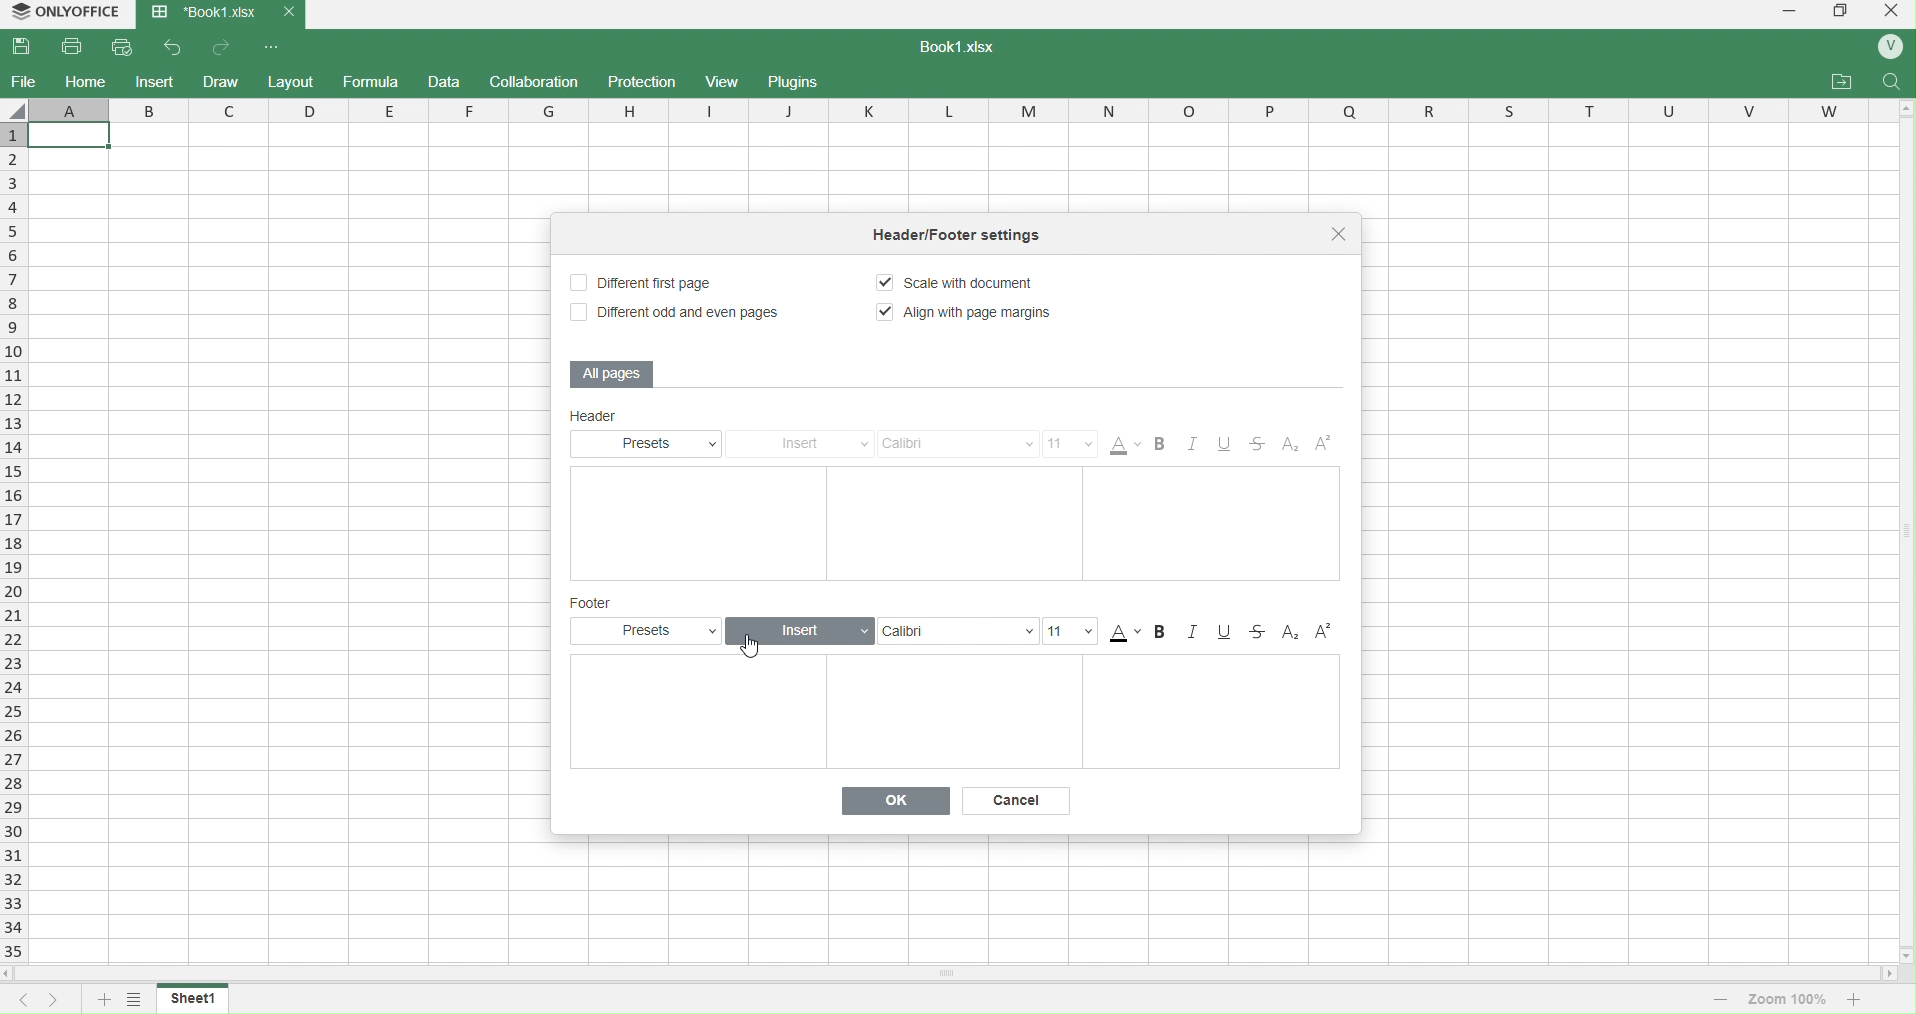  What do you see at coordinates (953, 713) in the screenshot?
I see `Text Boxes` at bounding box center [953, 713].